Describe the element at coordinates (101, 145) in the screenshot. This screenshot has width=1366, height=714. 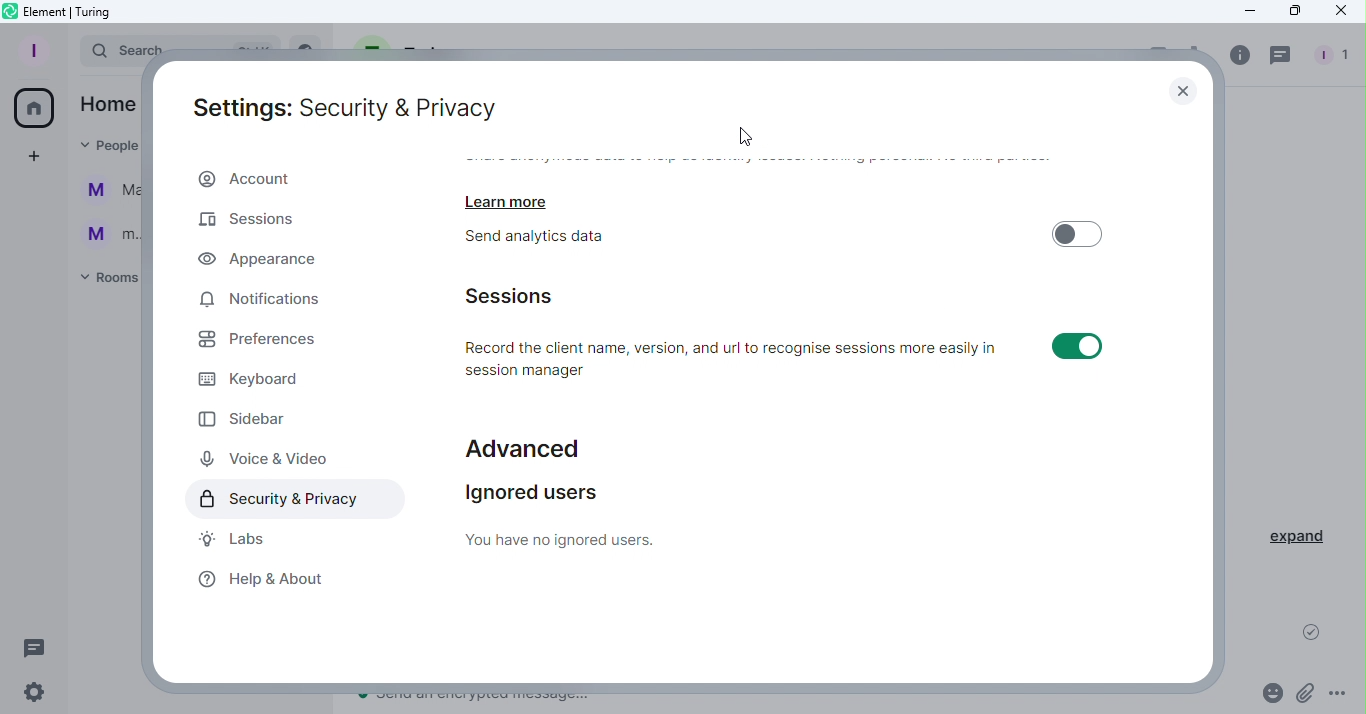
I see `People` at that location.